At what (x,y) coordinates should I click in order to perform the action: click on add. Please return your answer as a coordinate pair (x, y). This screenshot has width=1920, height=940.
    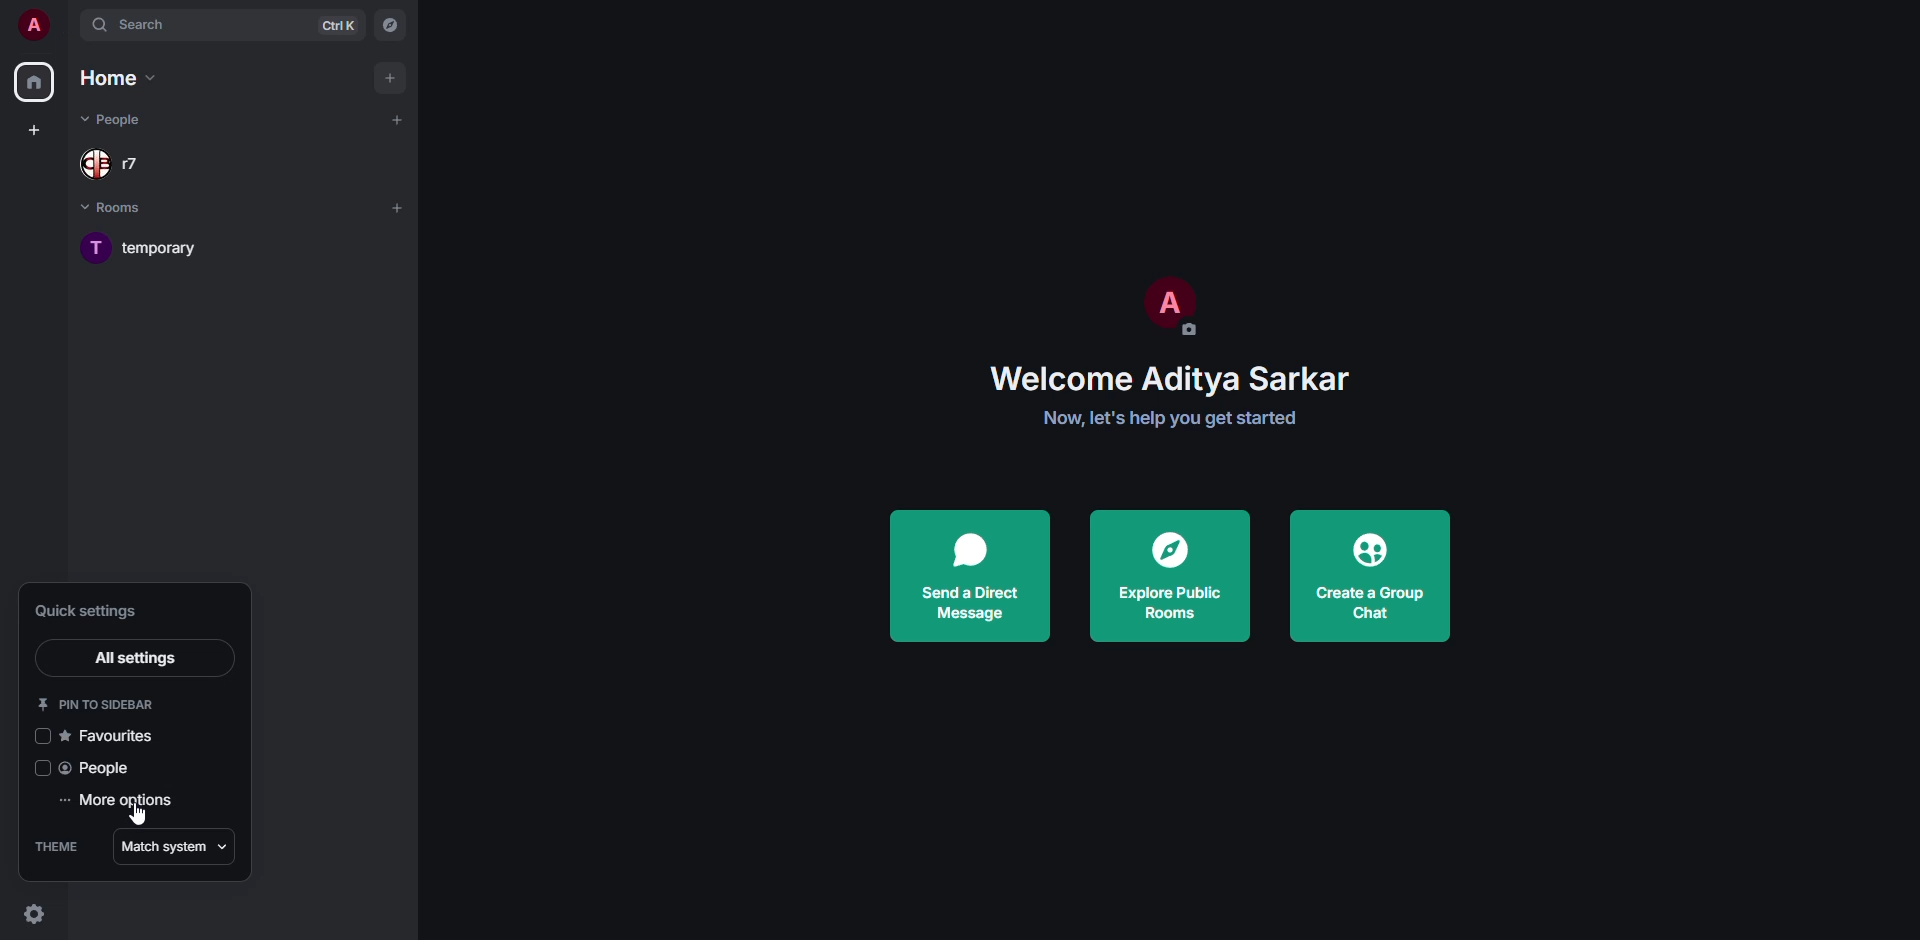
    Looking at the image, I should click on (403, 208).